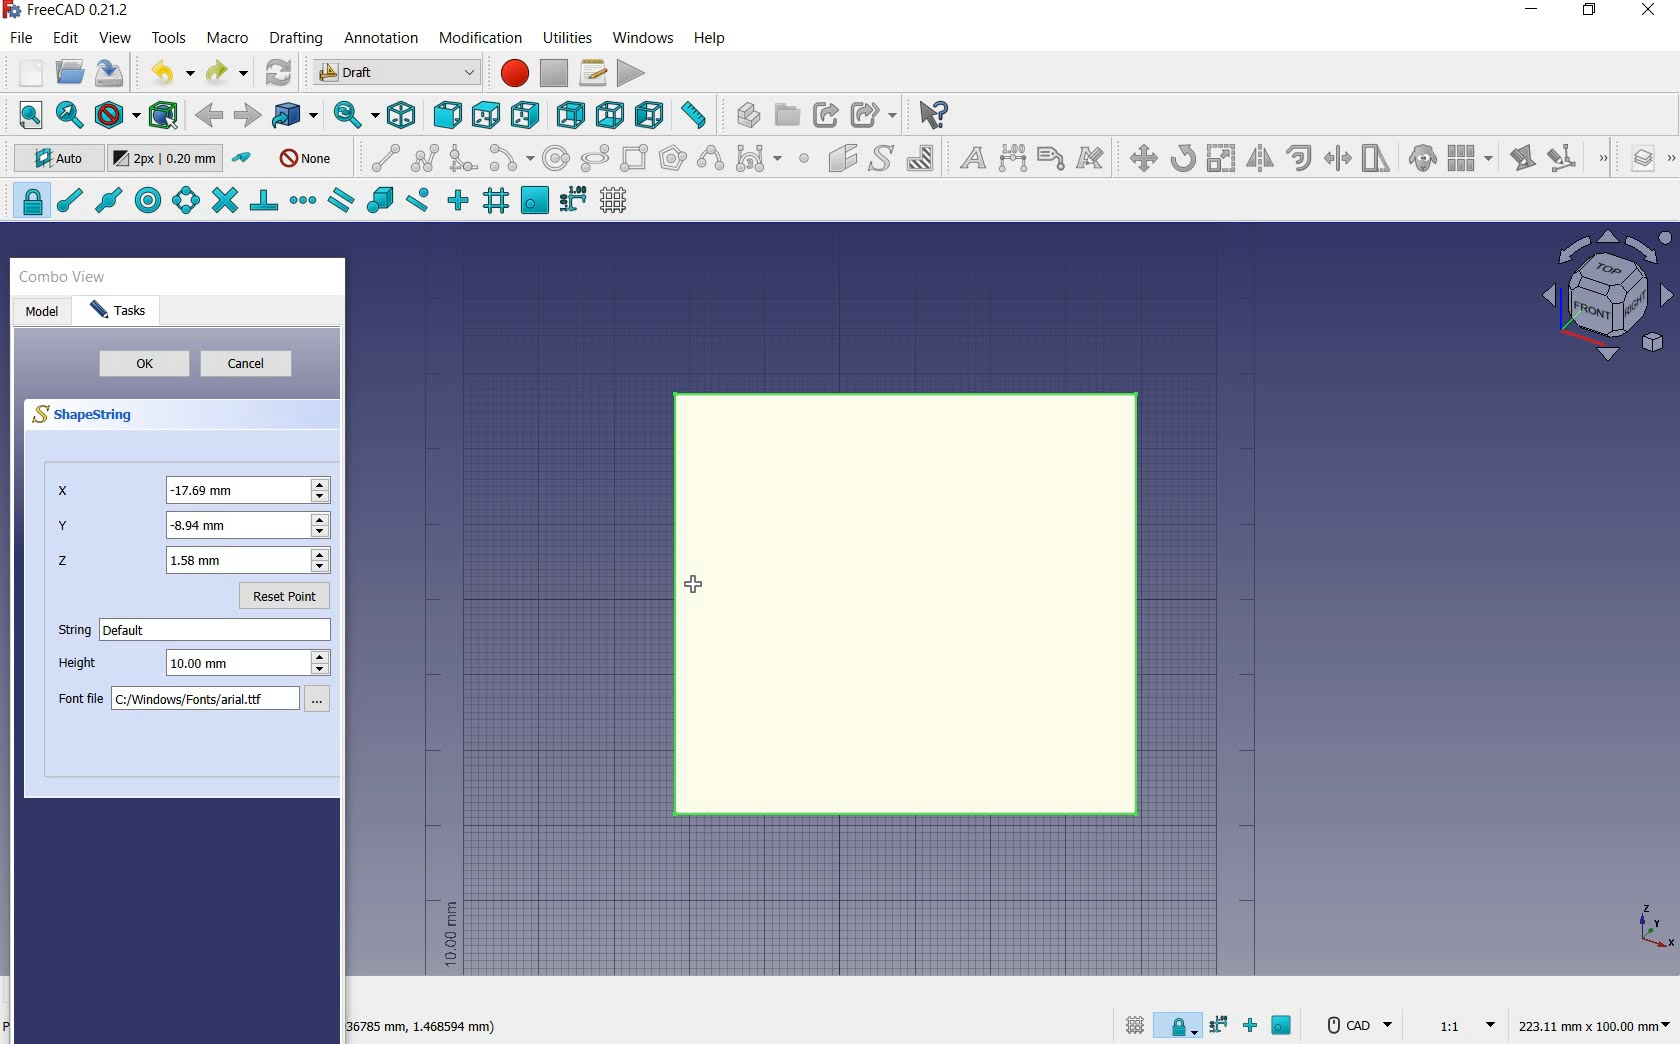 The height and width of the screenshot is (1044, 1680). What do you see at coordinates (1336, 160) in the screenshot?
I see `trimex` at bounding box center [1336, 160].